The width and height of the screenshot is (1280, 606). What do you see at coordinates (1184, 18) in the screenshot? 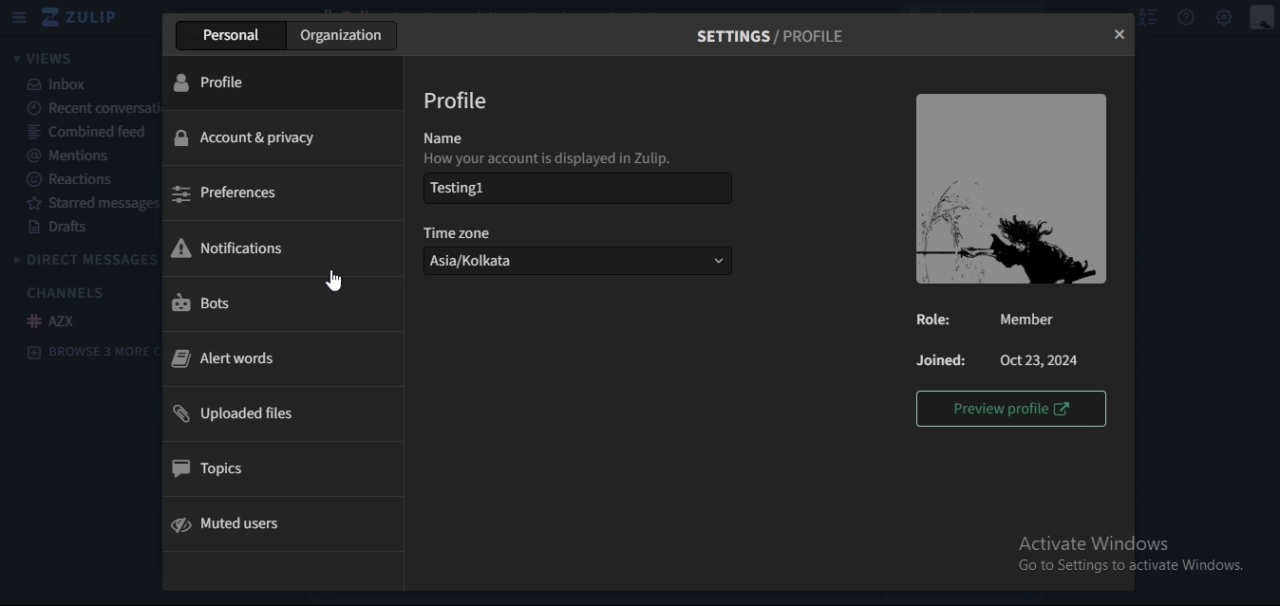
I see `help` at bounding box center [1184, 18].